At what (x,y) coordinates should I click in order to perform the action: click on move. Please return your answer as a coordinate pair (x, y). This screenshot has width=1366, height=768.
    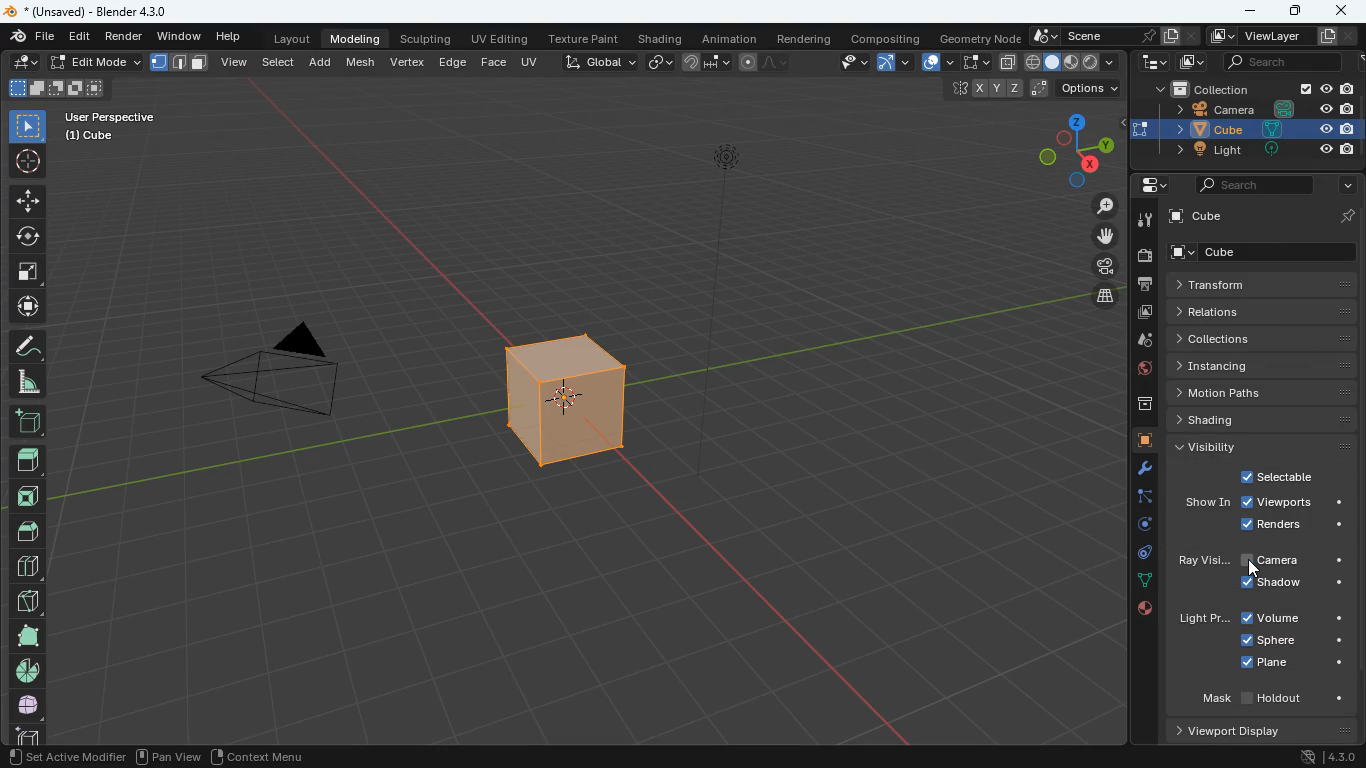
    Looking at the image, I should click on (1110, 238).